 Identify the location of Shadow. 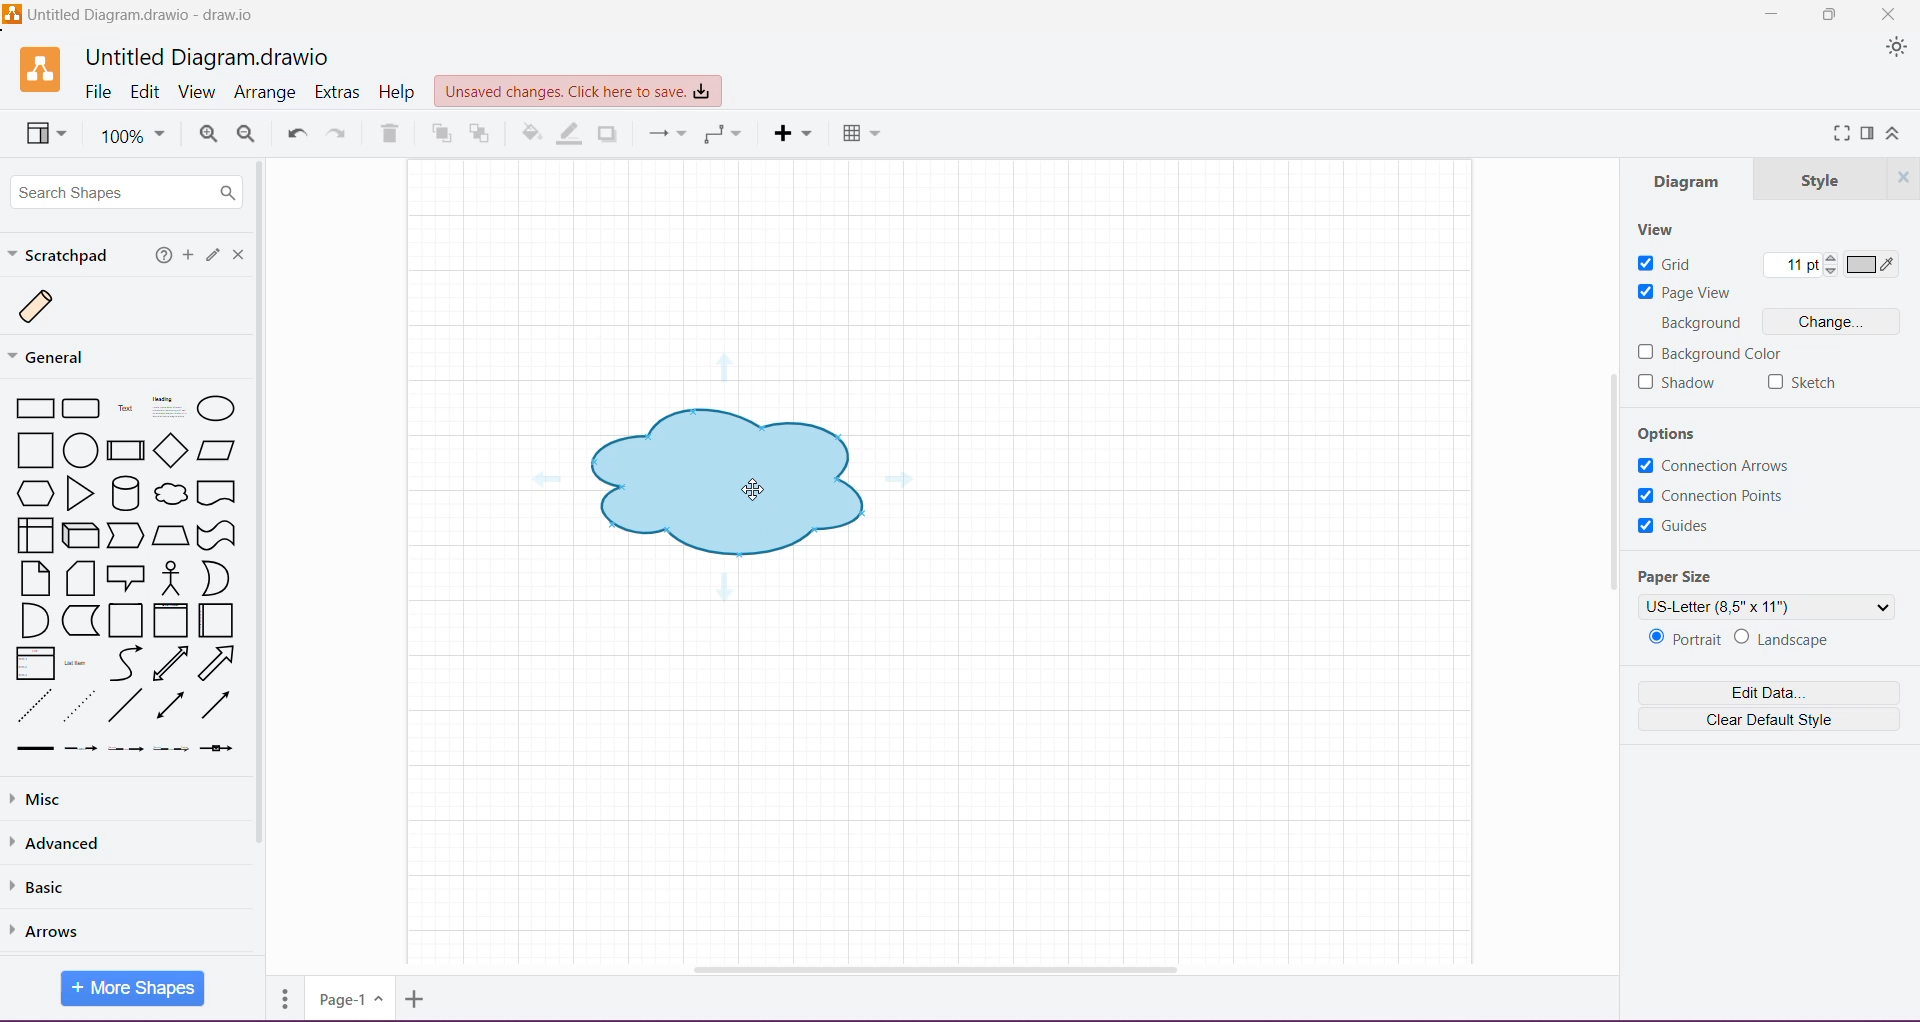
(1677, 384).